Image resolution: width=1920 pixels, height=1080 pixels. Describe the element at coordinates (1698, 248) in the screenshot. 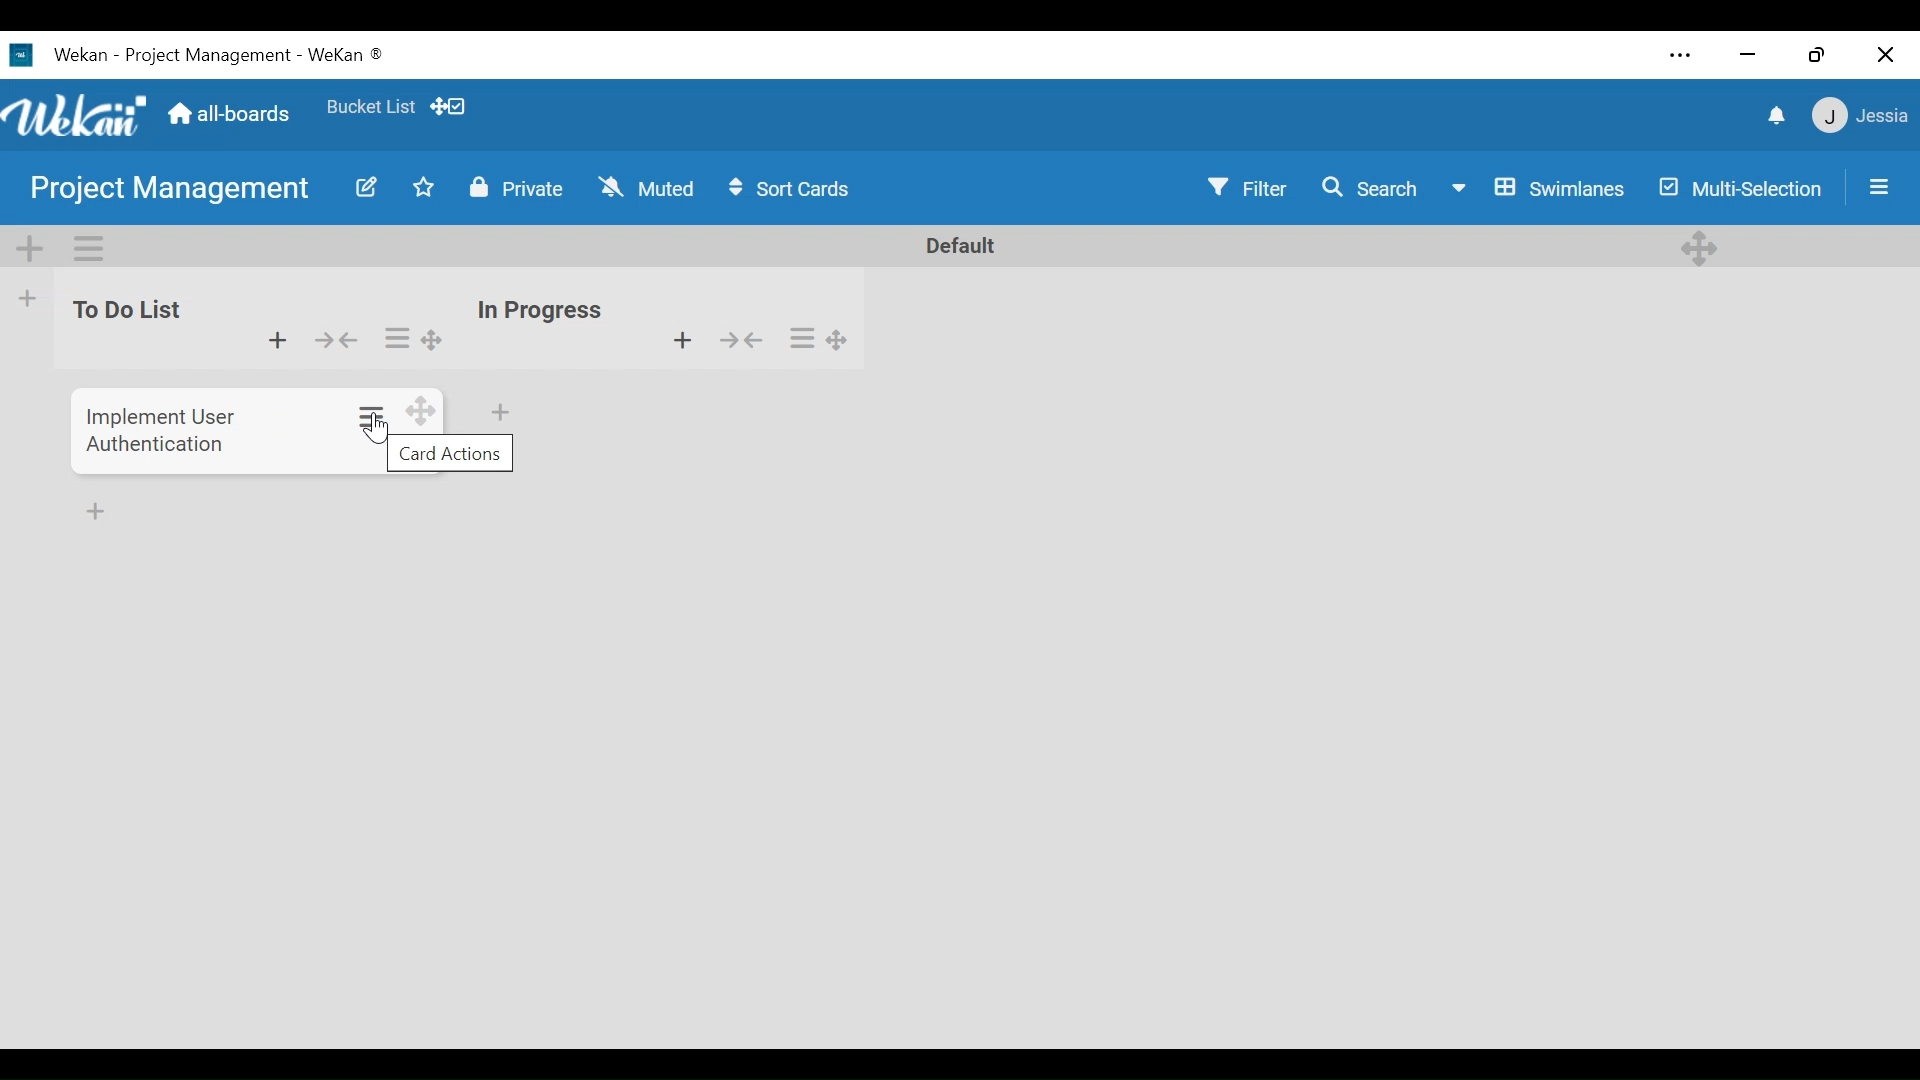

I see `desktop drag handles` at that location.